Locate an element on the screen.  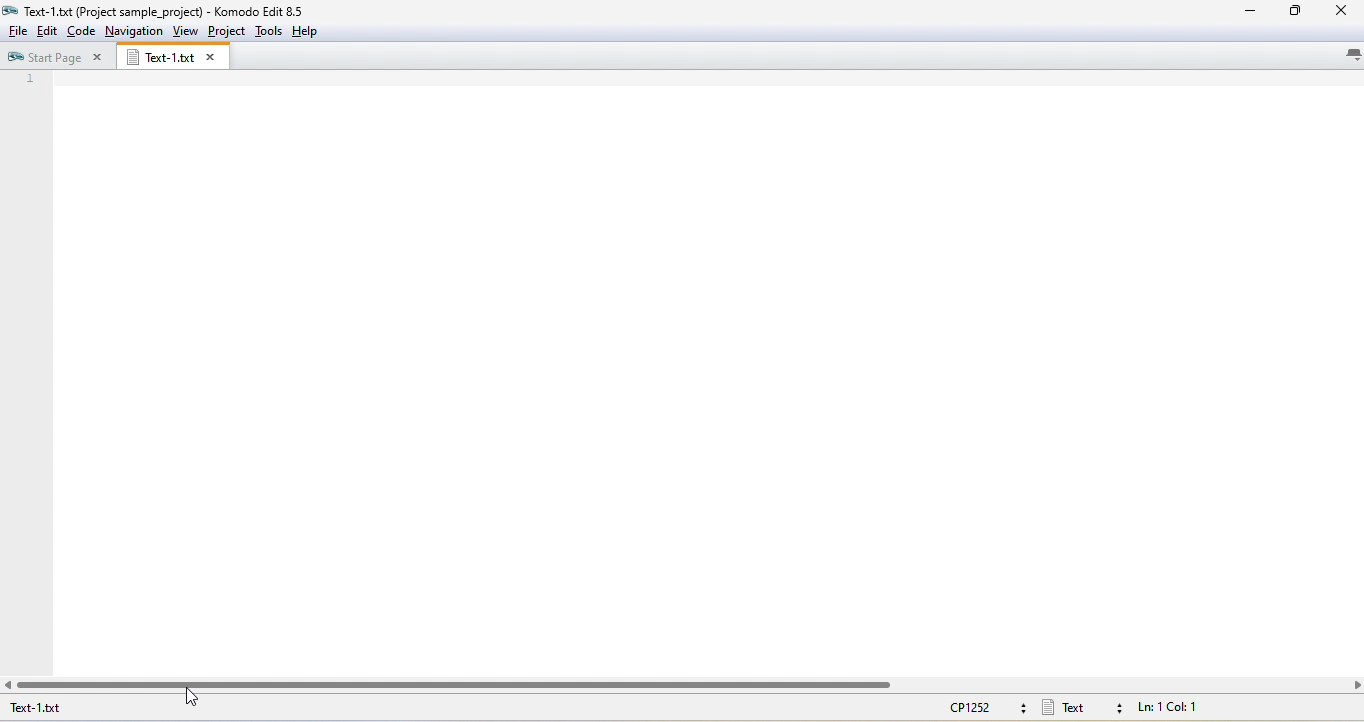
text-1.txt is located at coordinates (70, 709).